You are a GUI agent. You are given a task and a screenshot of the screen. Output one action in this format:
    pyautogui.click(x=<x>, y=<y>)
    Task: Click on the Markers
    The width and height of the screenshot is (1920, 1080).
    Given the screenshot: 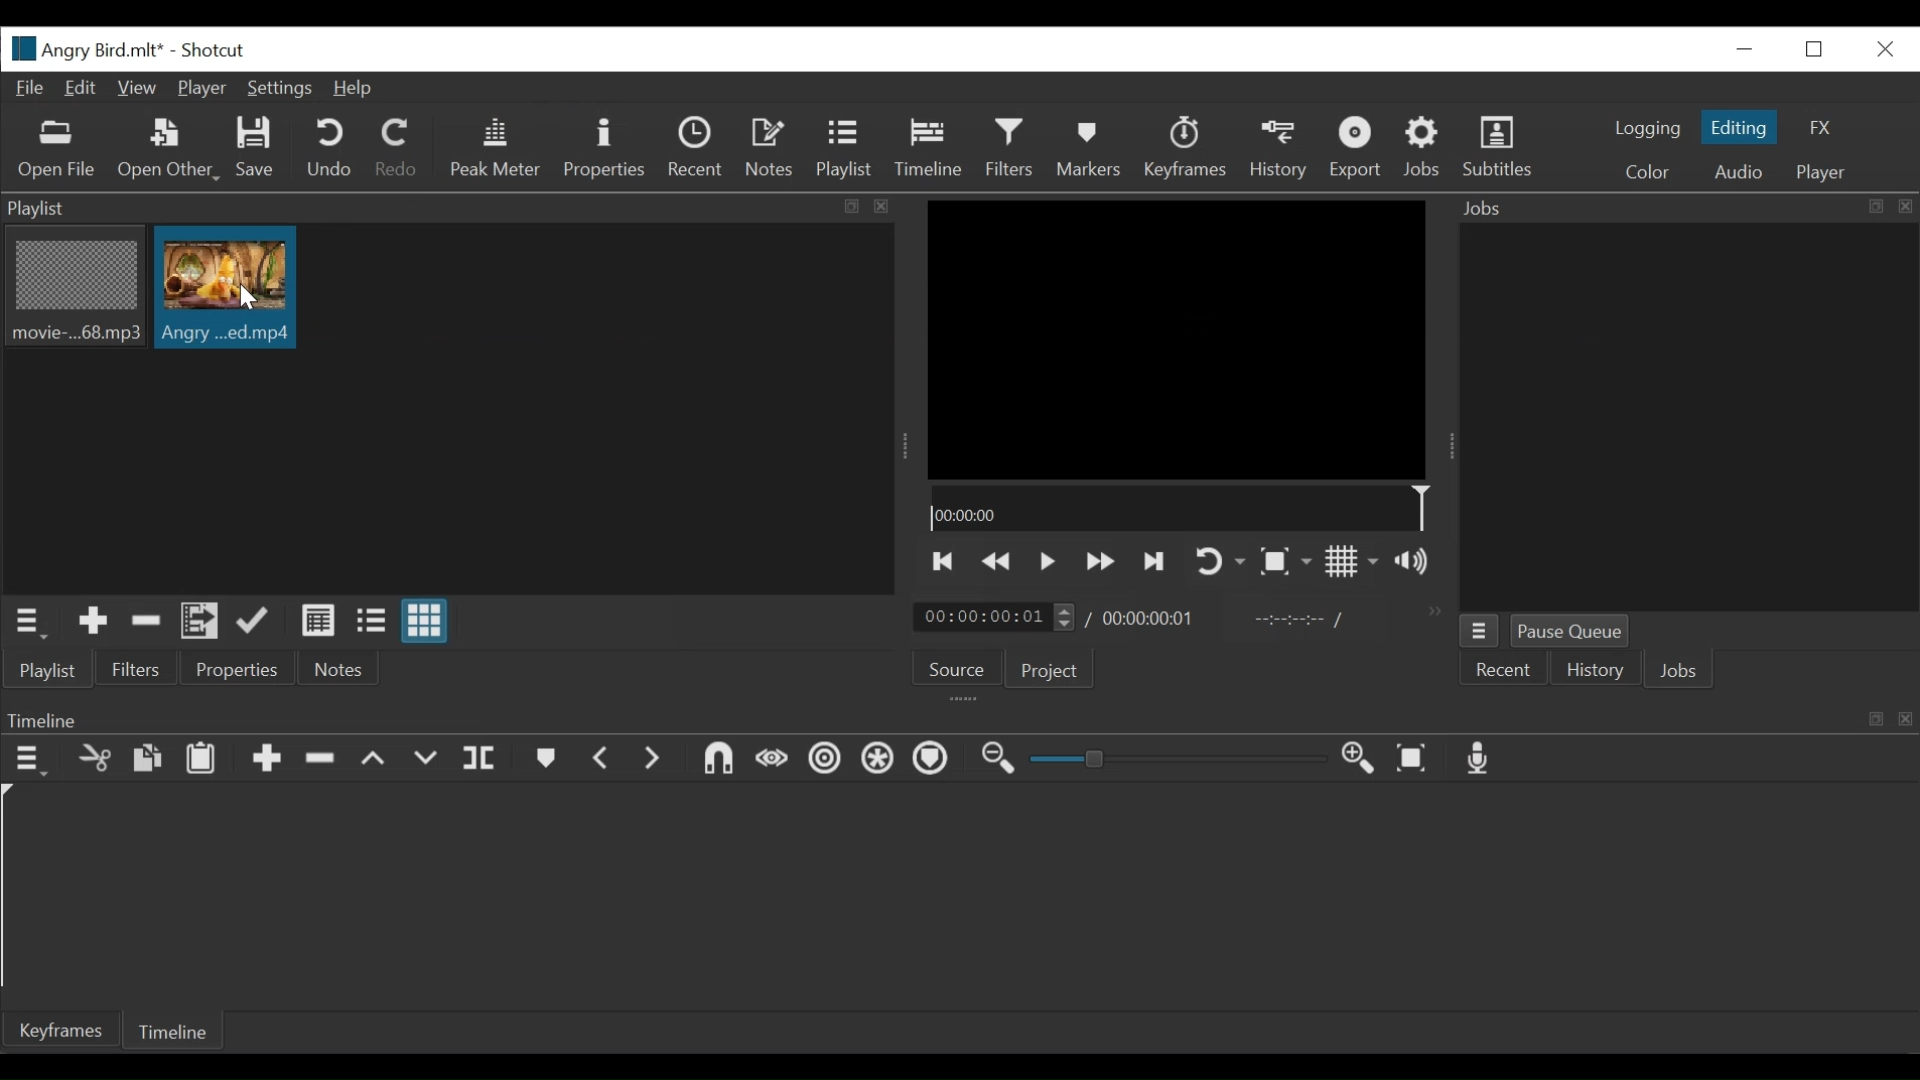 What is the action you would take?
    pyautogui.click(x=1085, y=149)
    